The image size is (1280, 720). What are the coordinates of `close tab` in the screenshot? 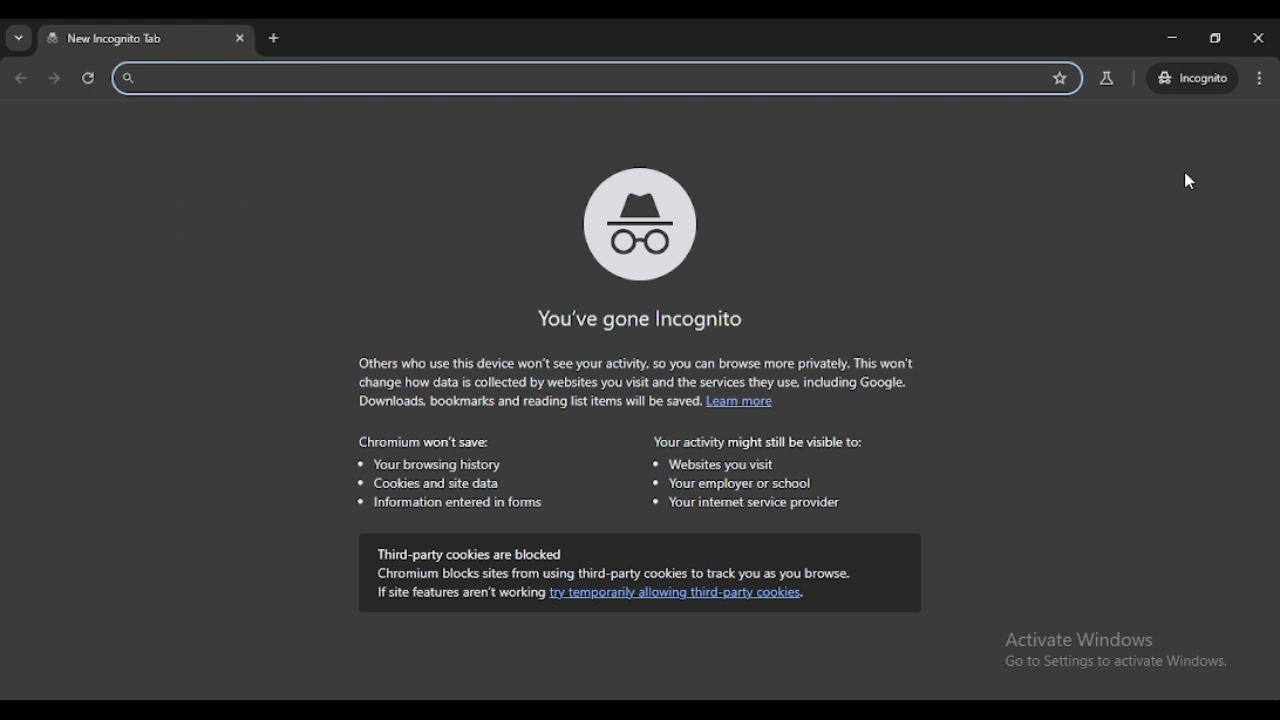 It's located at (240, 38).